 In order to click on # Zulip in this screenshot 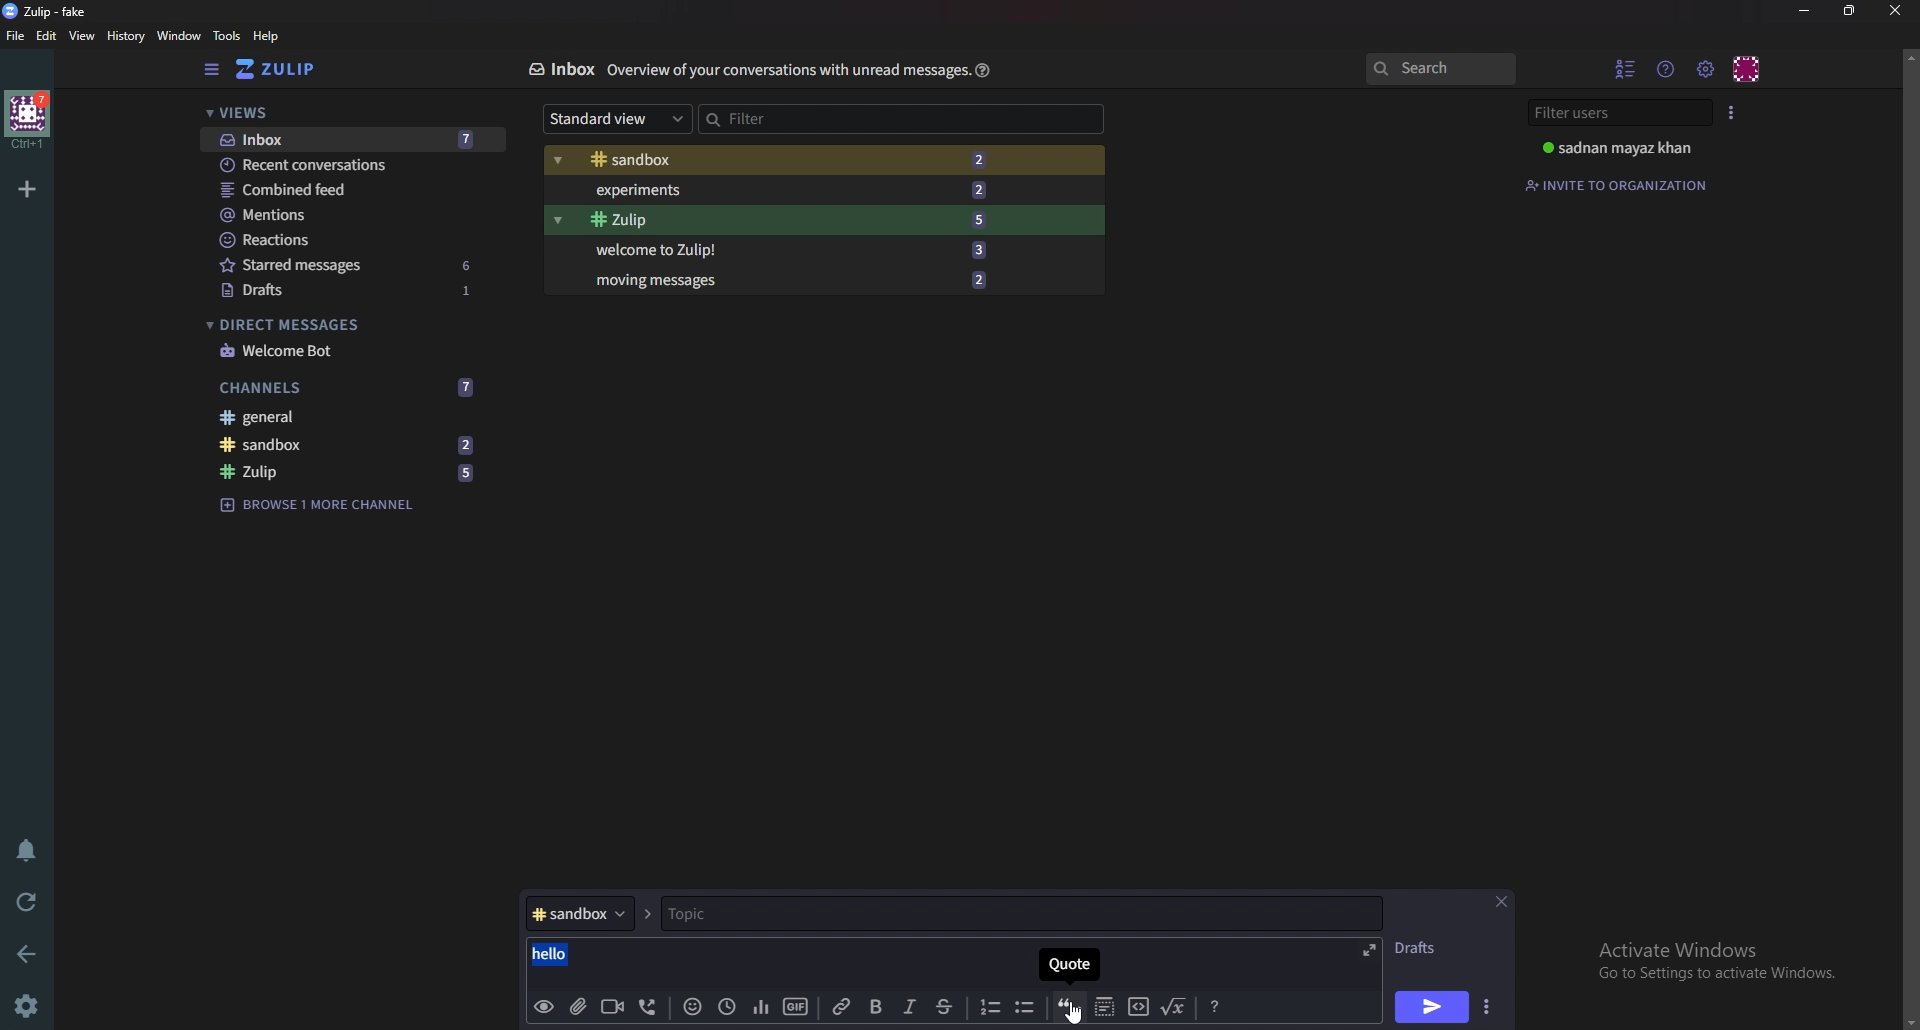, I will do `click(679, 221)`.